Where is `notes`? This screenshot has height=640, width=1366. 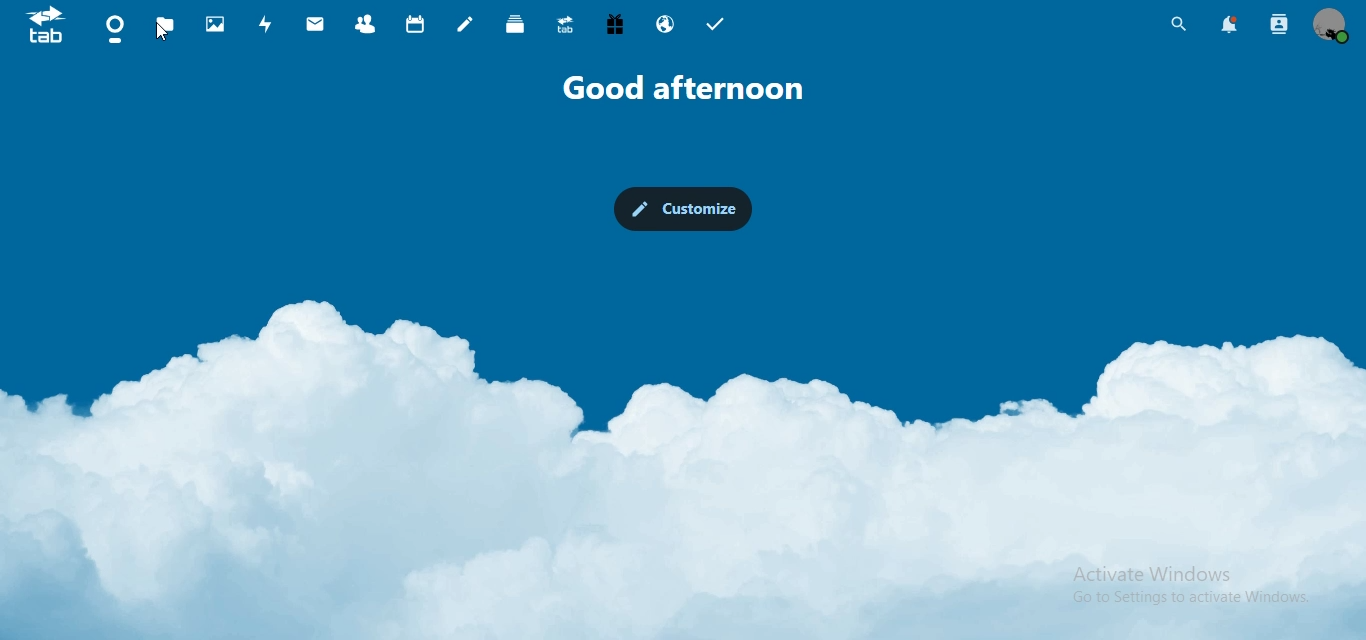
notes is located at coordinates (467, 23).